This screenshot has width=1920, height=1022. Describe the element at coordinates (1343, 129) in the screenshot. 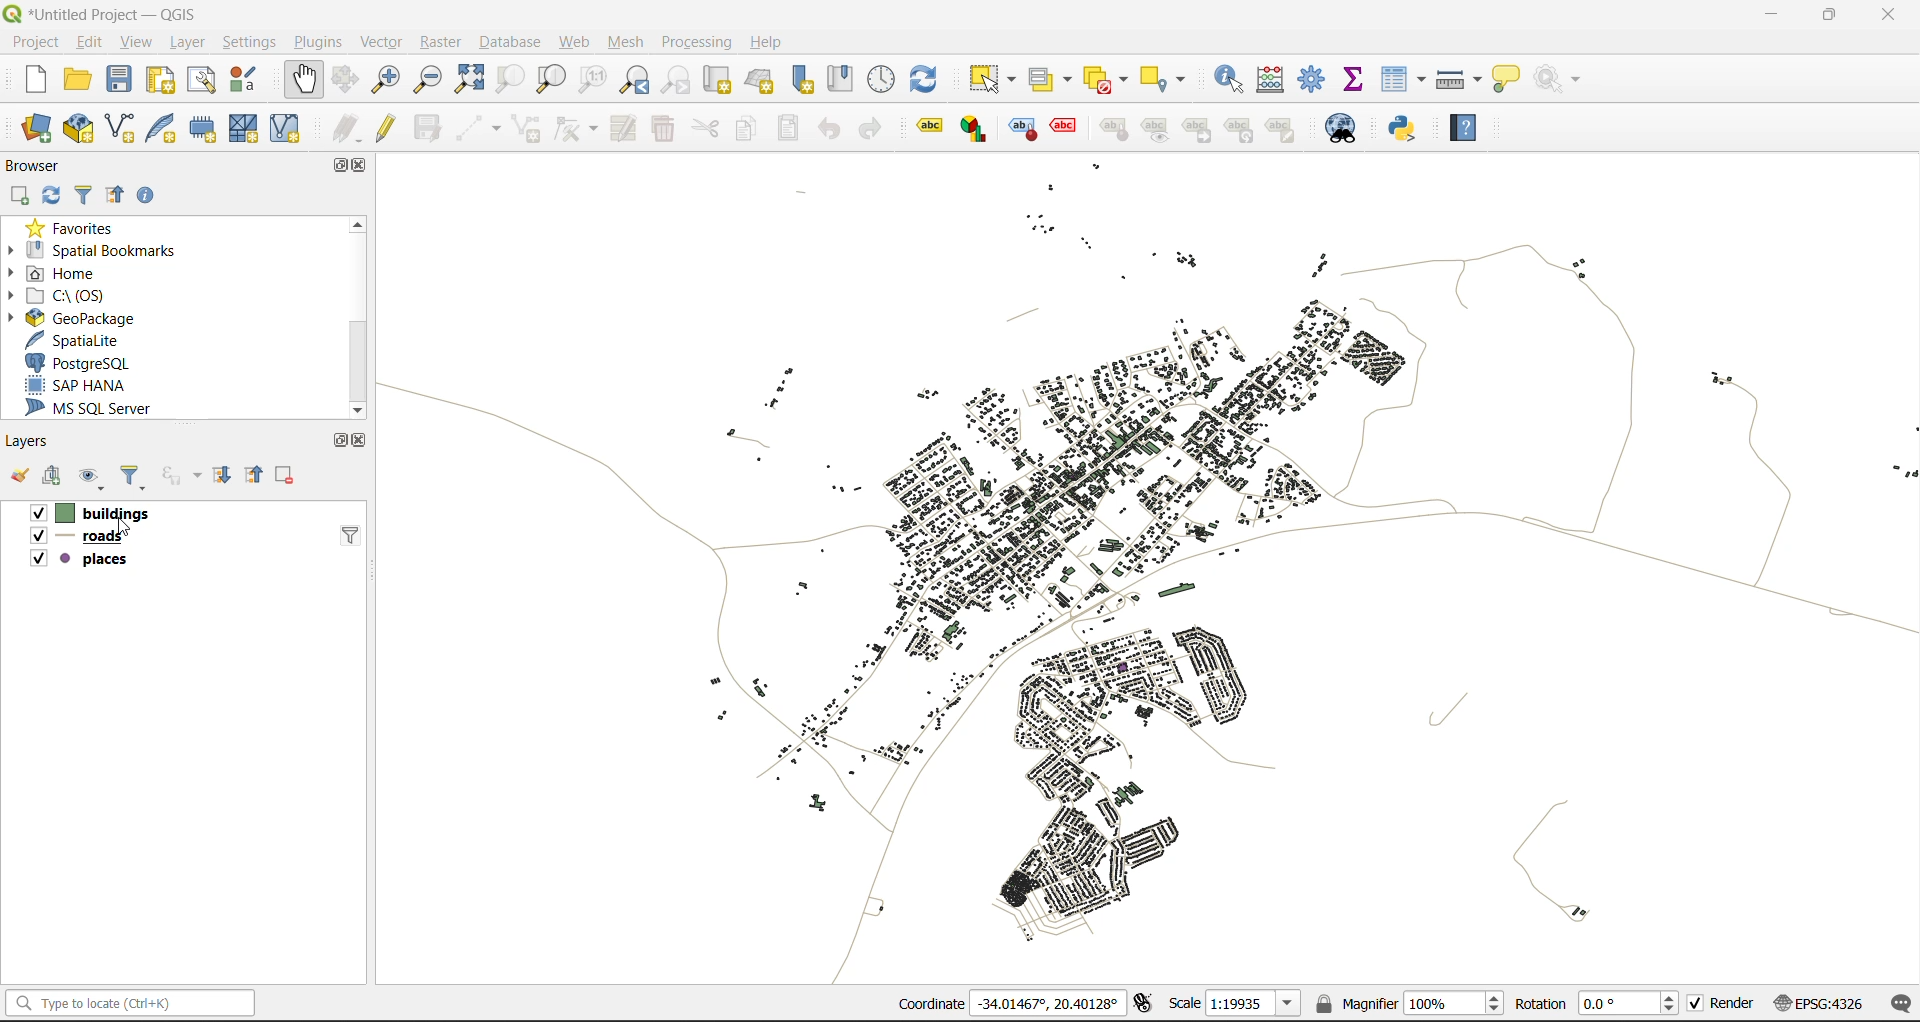

I see `metasearch` at that location.